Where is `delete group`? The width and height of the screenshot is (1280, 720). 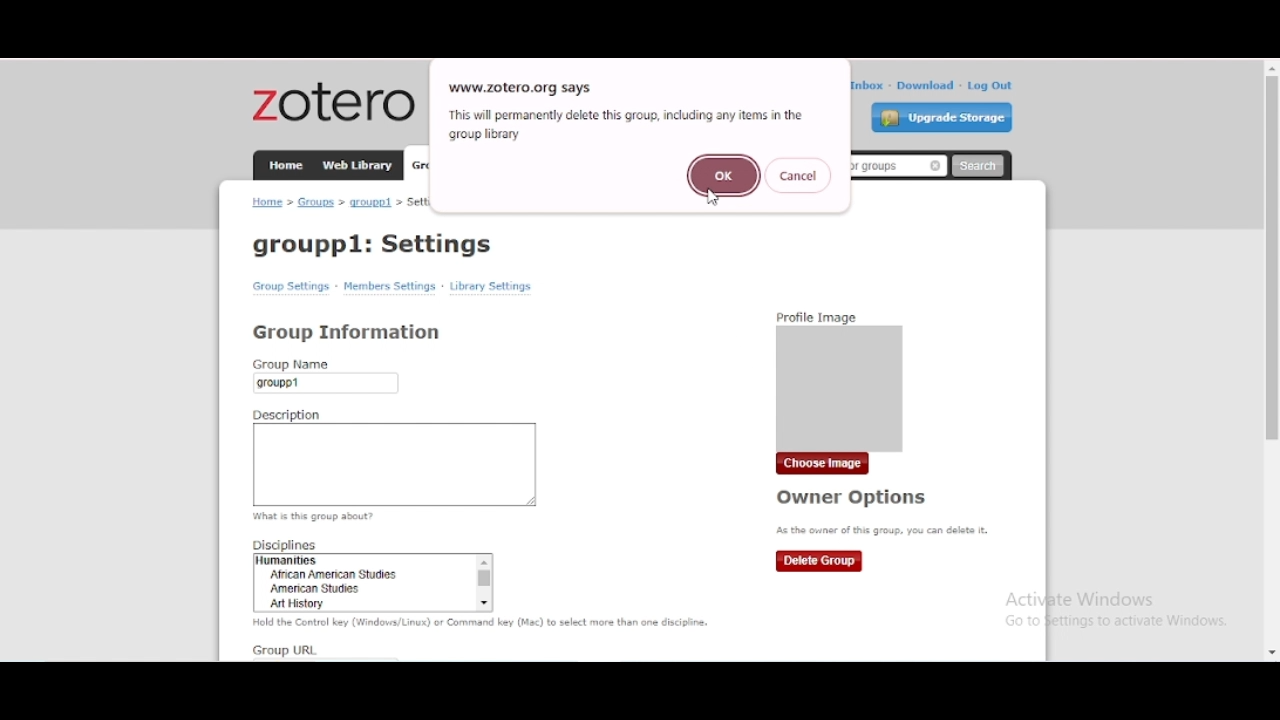
delete group is located at coordinates (819, 562).